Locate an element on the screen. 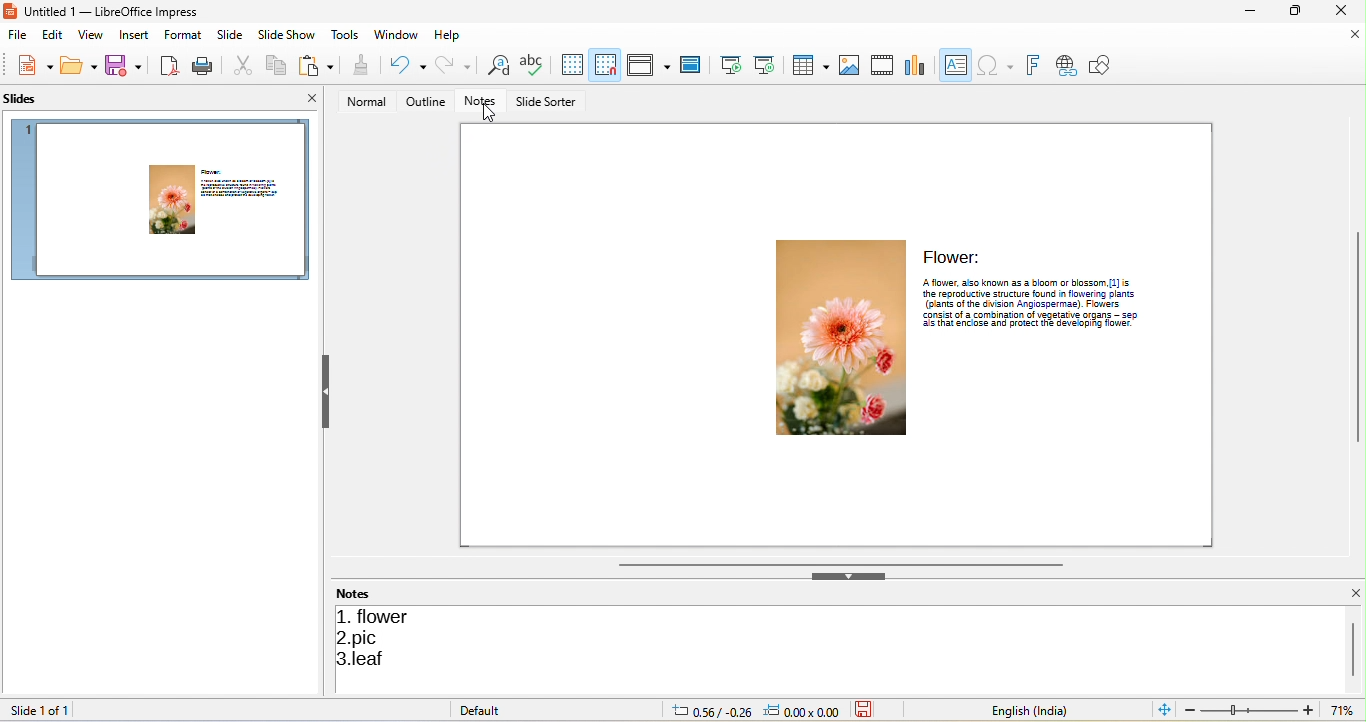  save is located at coordinates (128, 65).